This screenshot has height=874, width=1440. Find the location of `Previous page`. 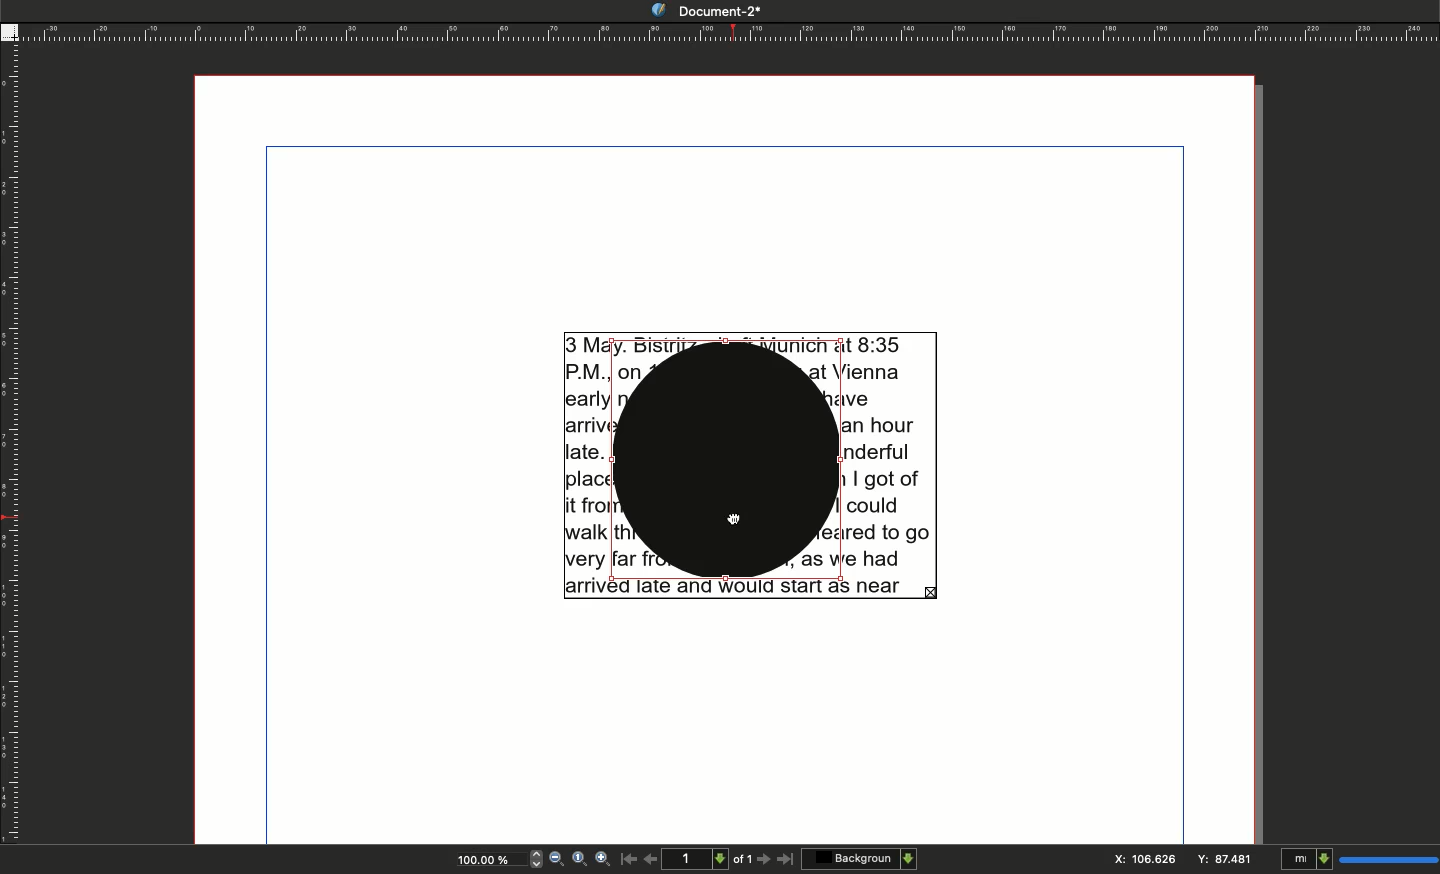

Previous page is located at coordinates (651, 857).